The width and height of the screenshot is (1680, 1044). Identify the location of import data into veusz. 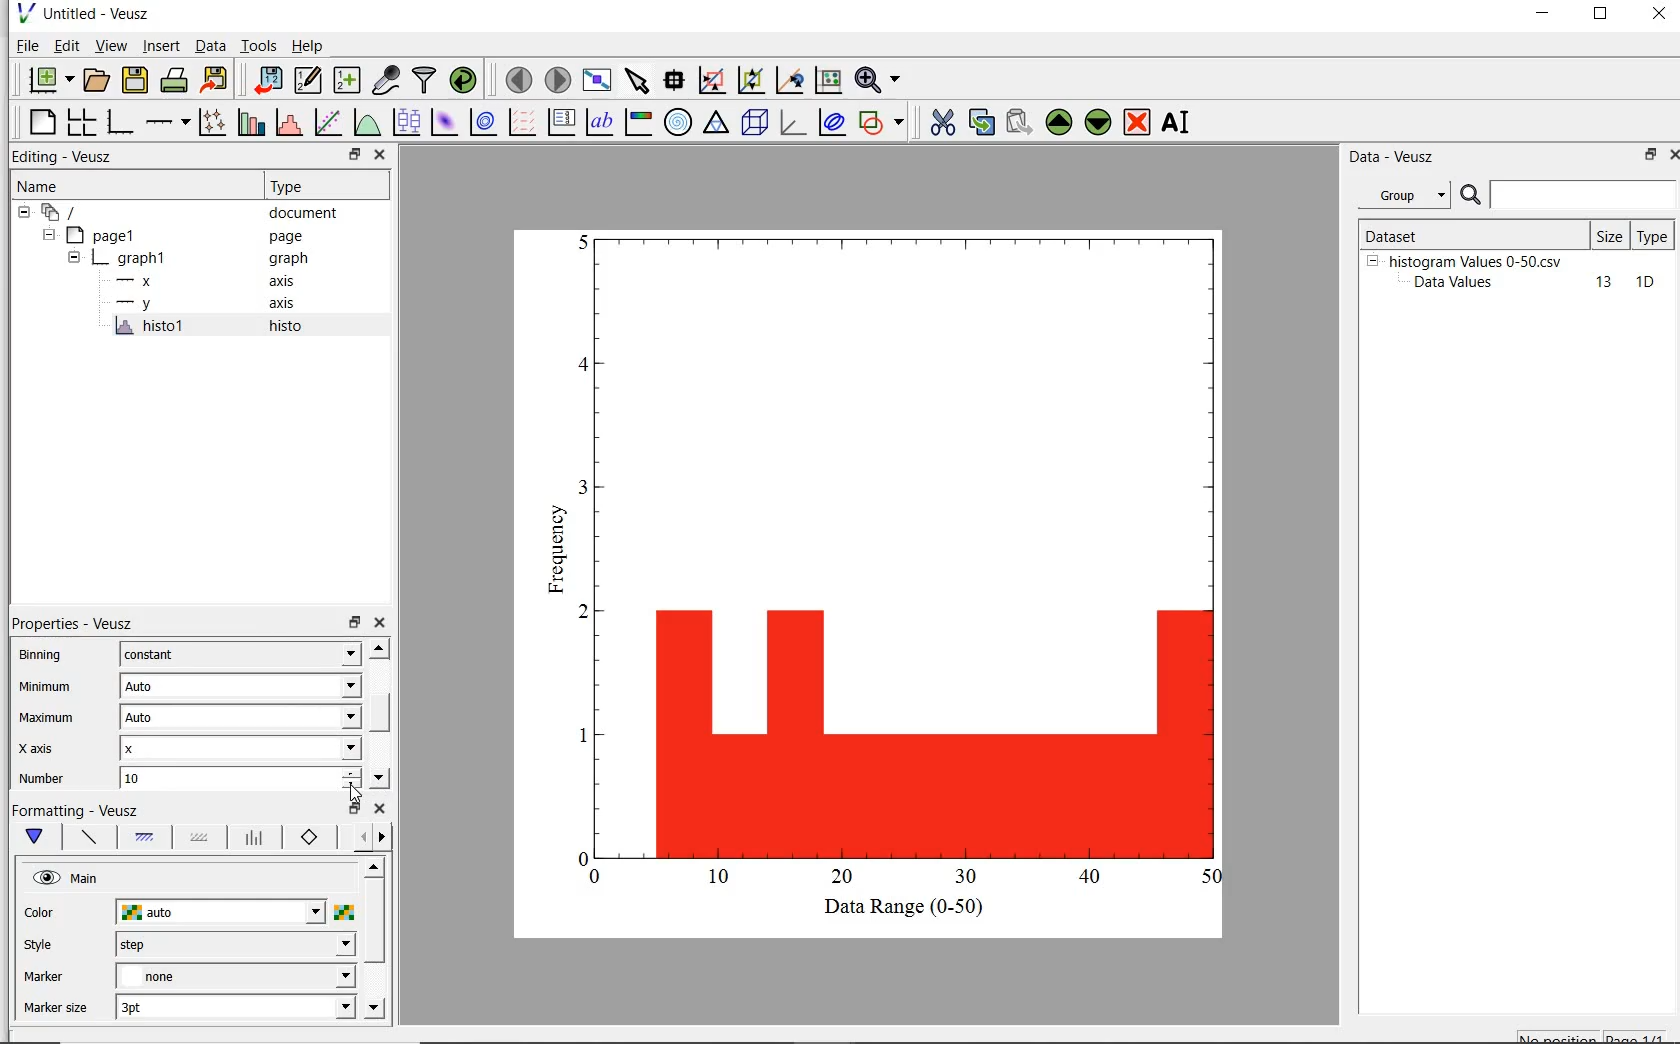
(271, 80).